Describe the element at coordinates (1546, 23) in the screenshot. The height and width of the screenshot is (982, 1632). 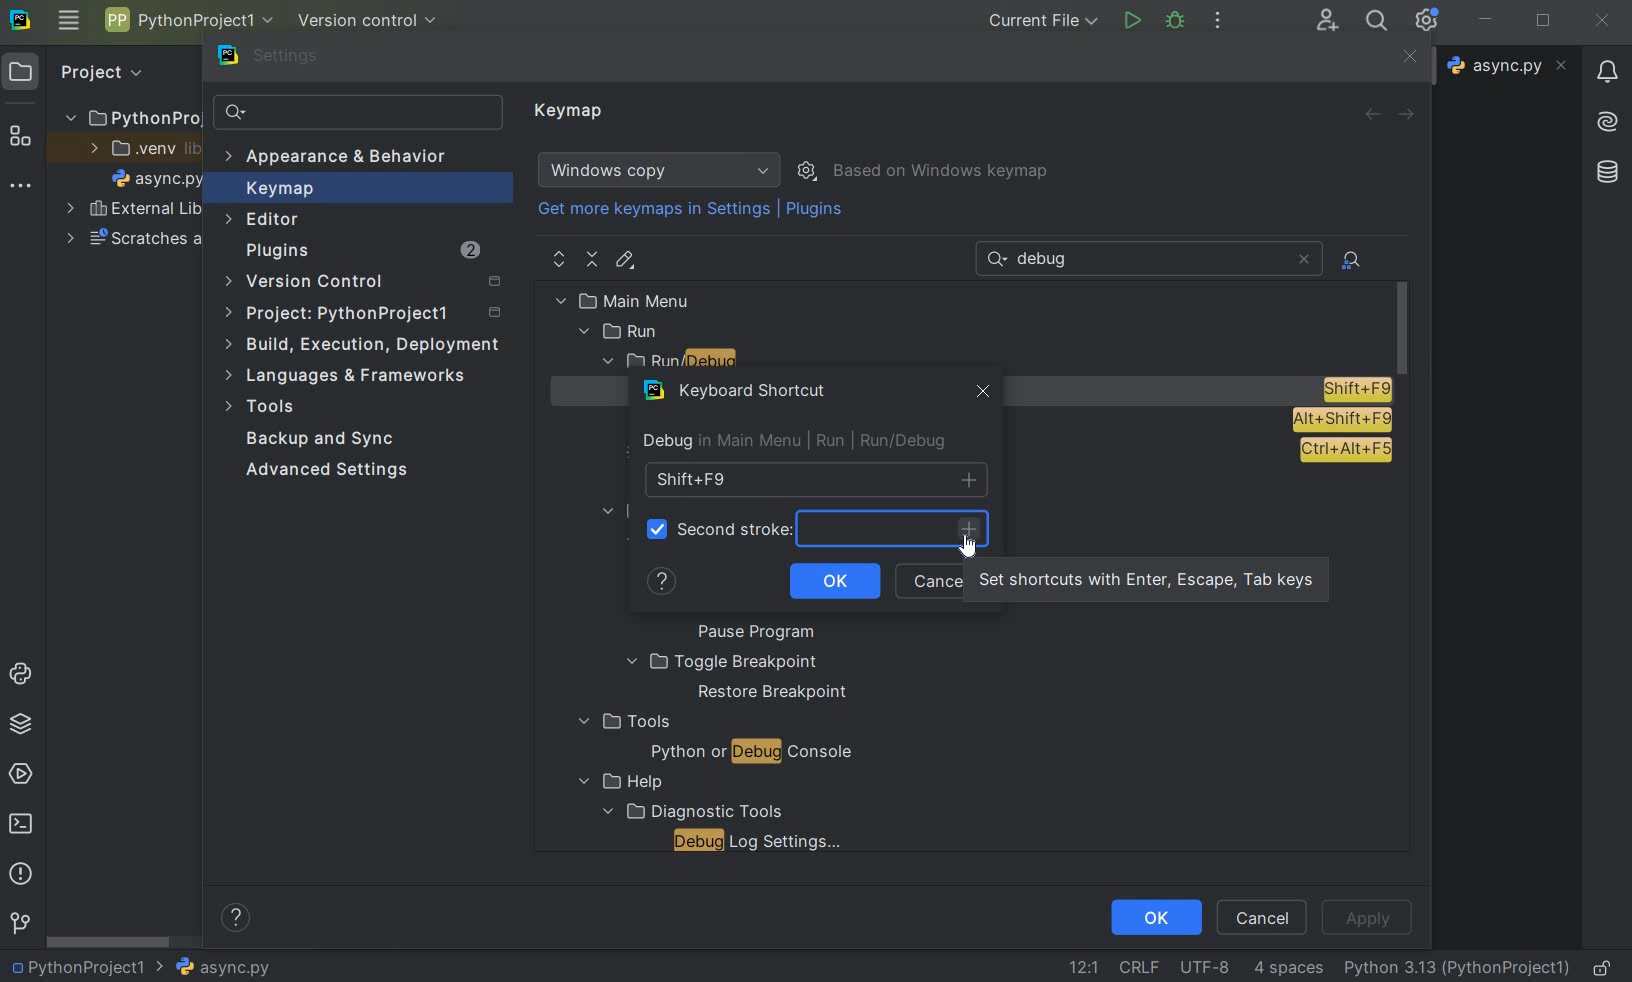
I see `restore down` at that location.